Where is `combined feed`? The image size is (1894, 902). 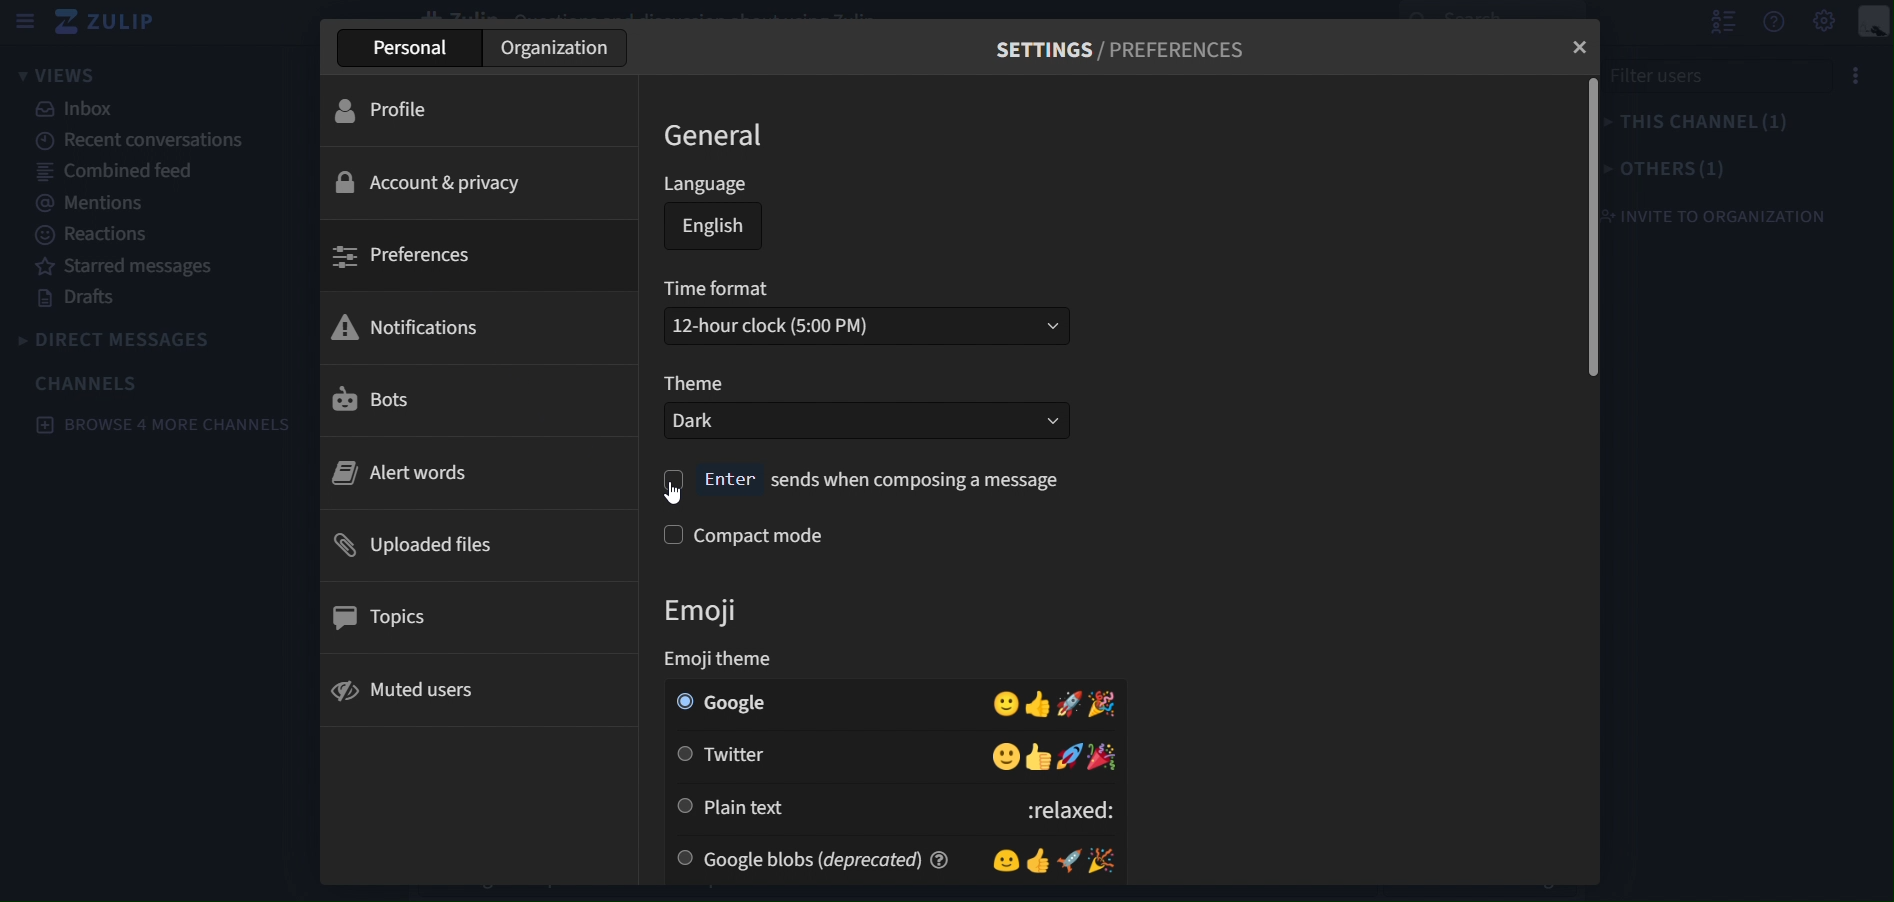 combined feed is located at coordinates (116, 174).